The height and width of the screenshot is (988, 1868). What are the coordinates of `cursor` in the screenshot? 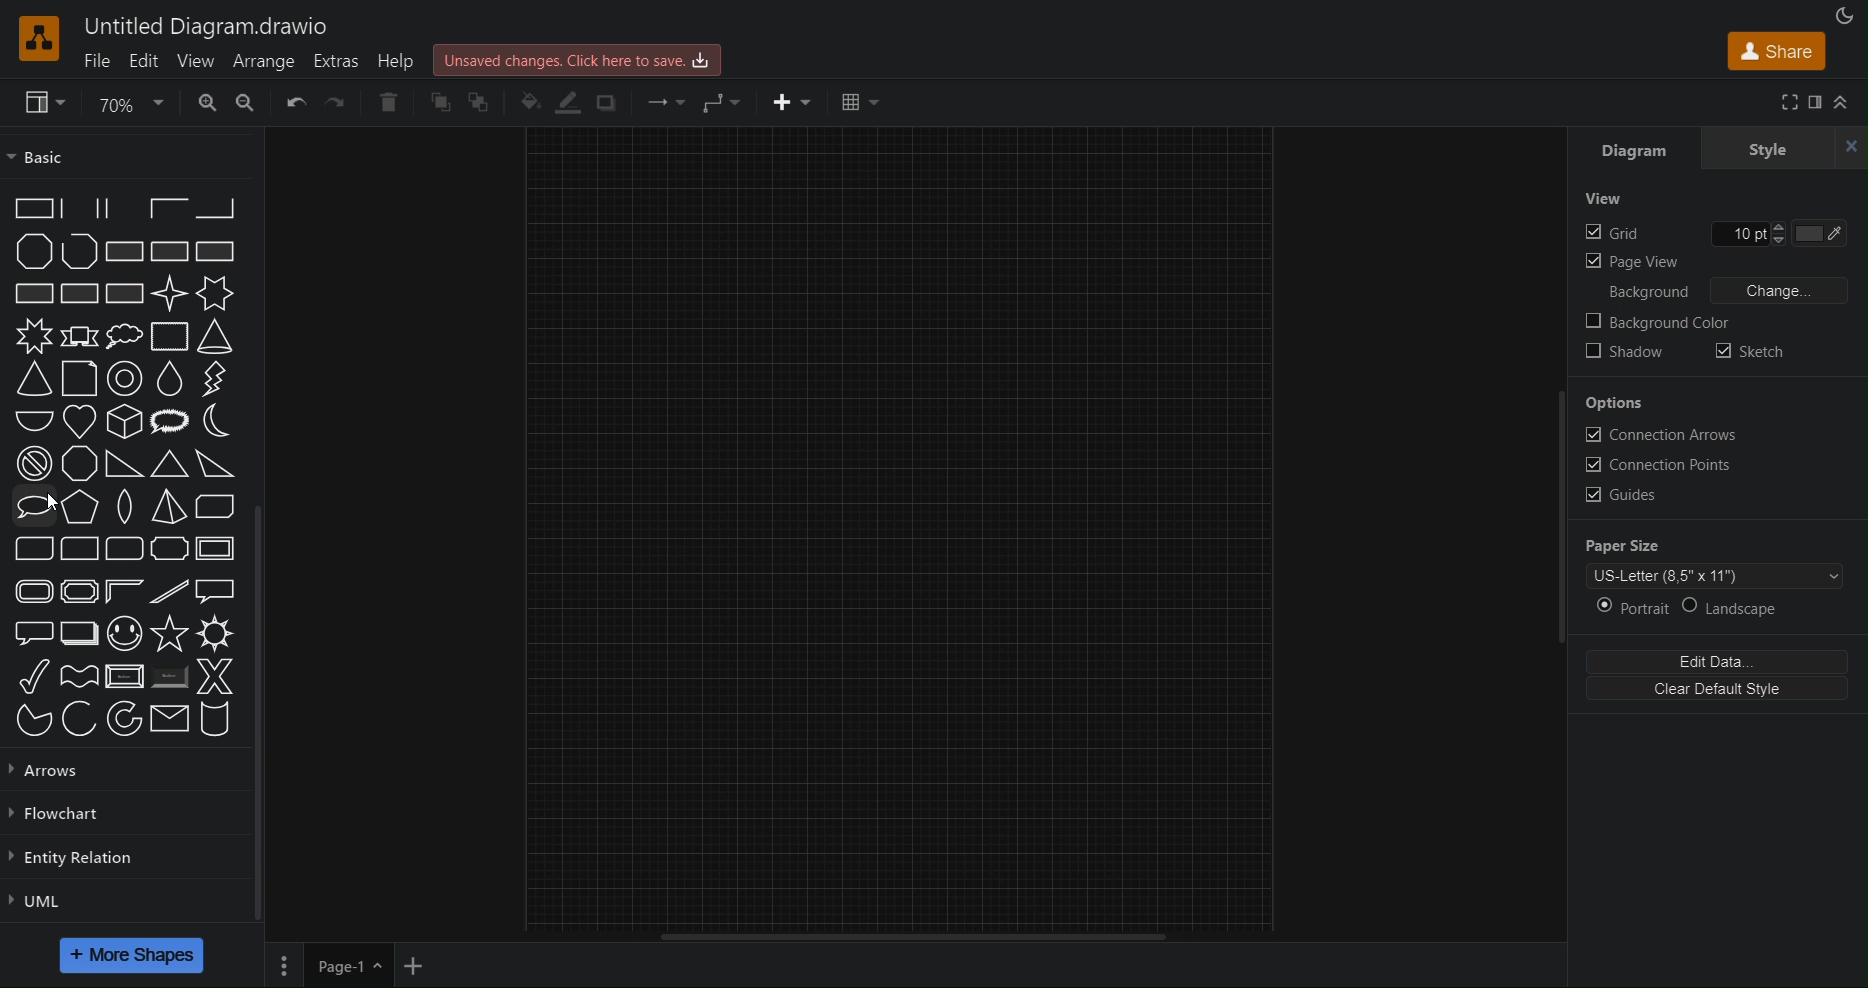 It's located at (54, 502).